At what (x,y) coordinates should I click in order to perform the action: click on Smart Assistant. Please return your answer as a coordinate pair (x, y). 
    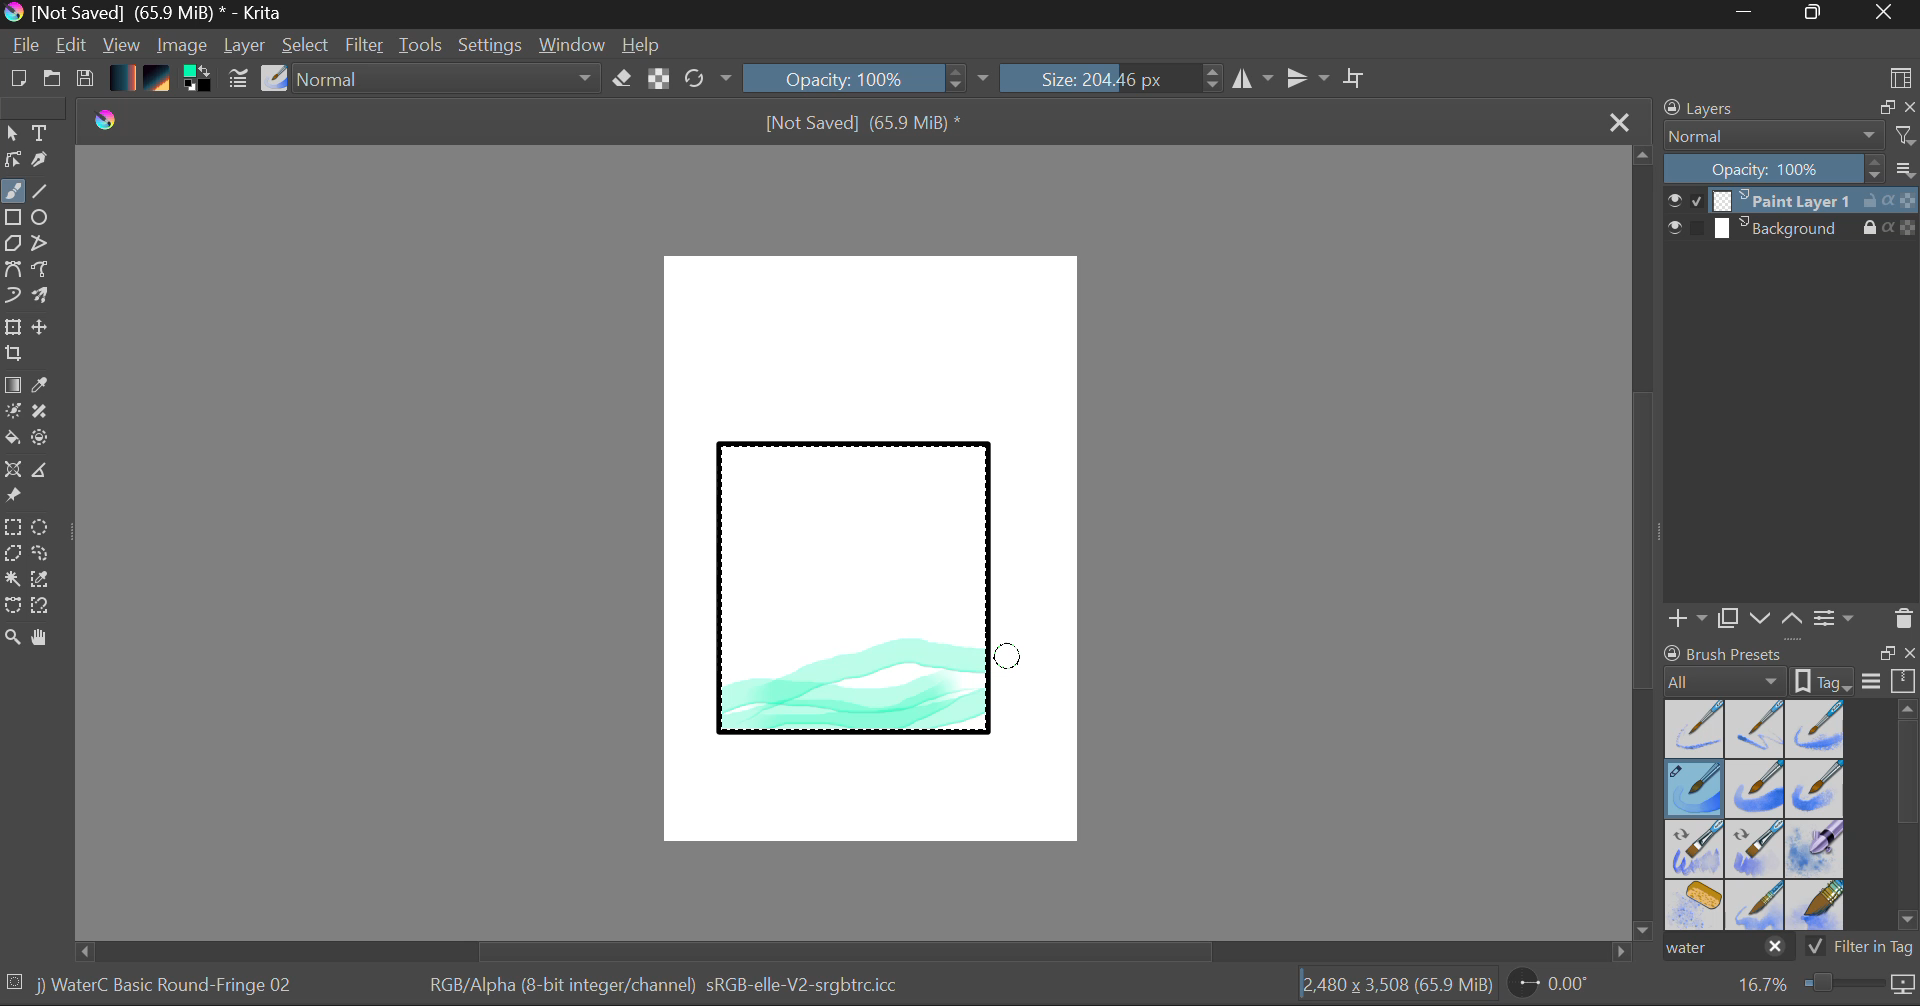
    Looking at the image, I should click on (12, 472).